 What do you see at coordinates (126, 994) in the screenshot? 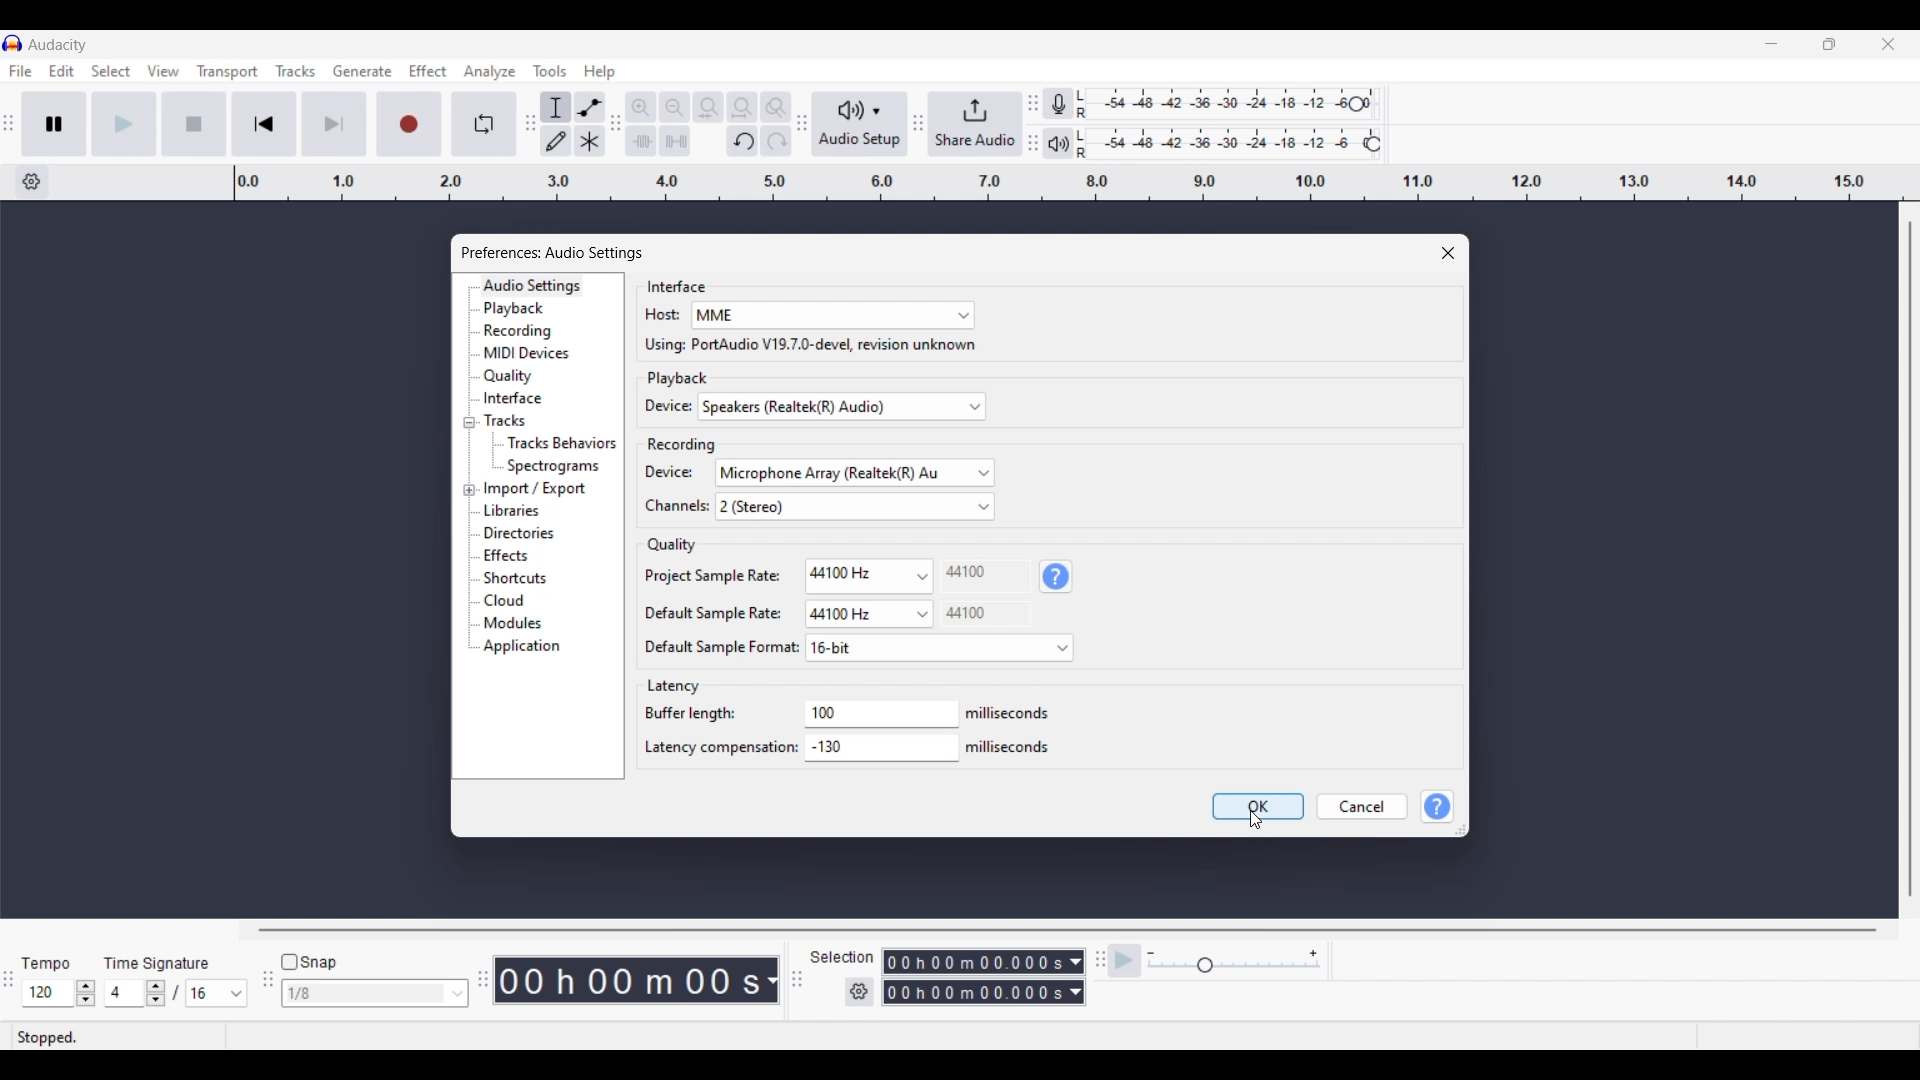
I see `Selected time signature` at bounding box center [126, 994].